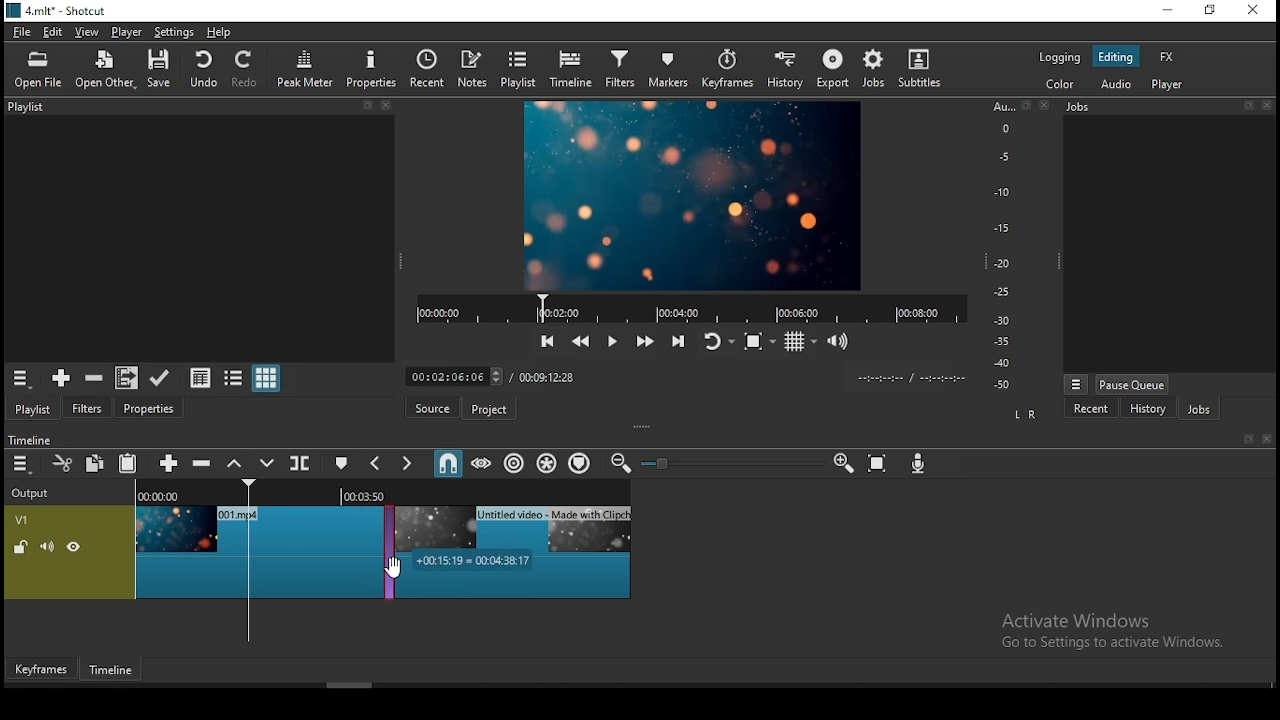  Describe the element at coordinates (90, 406) in the screenshot. I see `filters` at that location.